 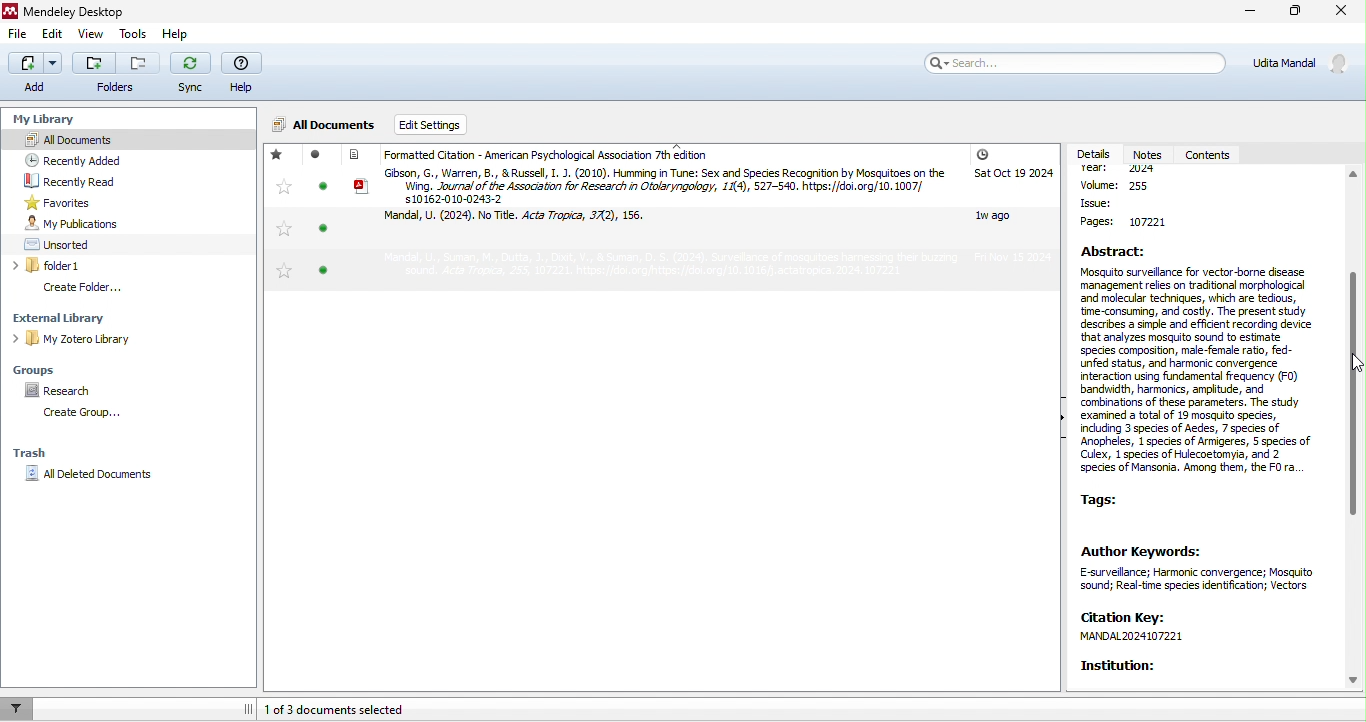 I want to click on my publication, so click(x=94, y=223).